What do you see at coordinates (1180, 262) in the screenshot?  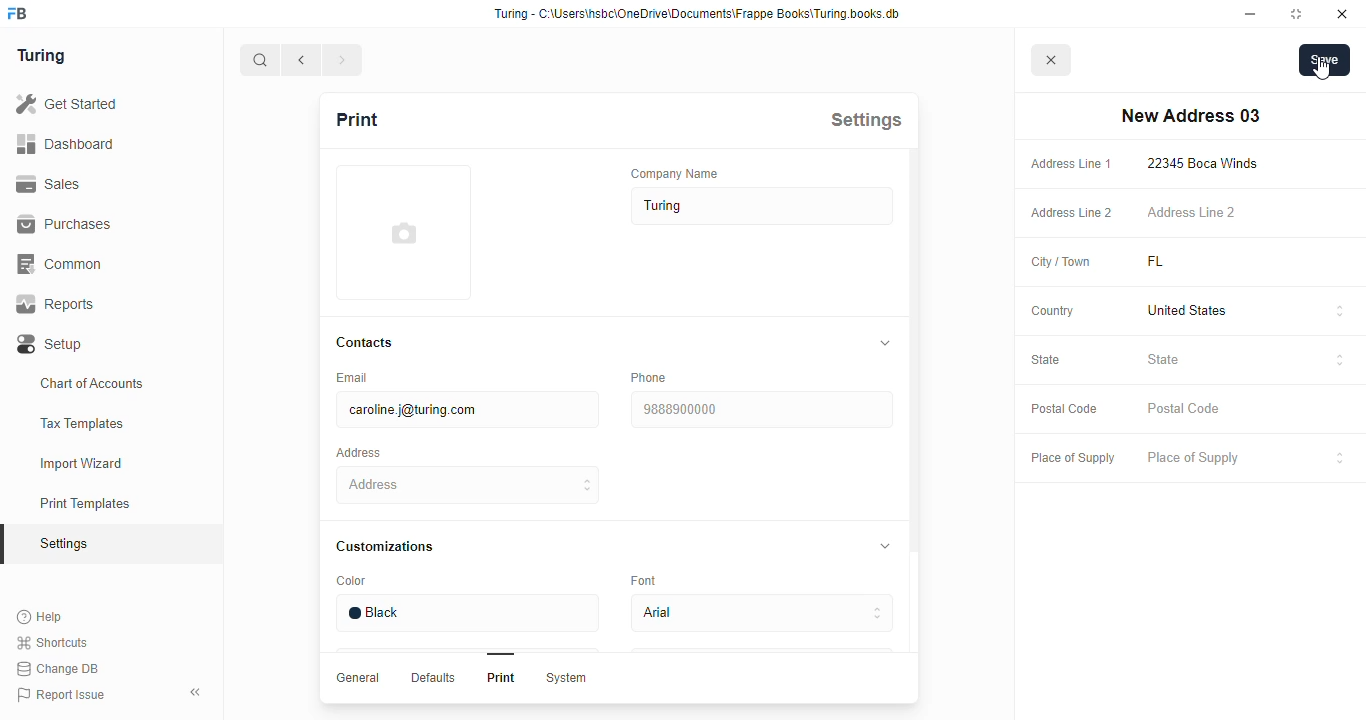 I see `FL` at bounding box center [1180, 262].